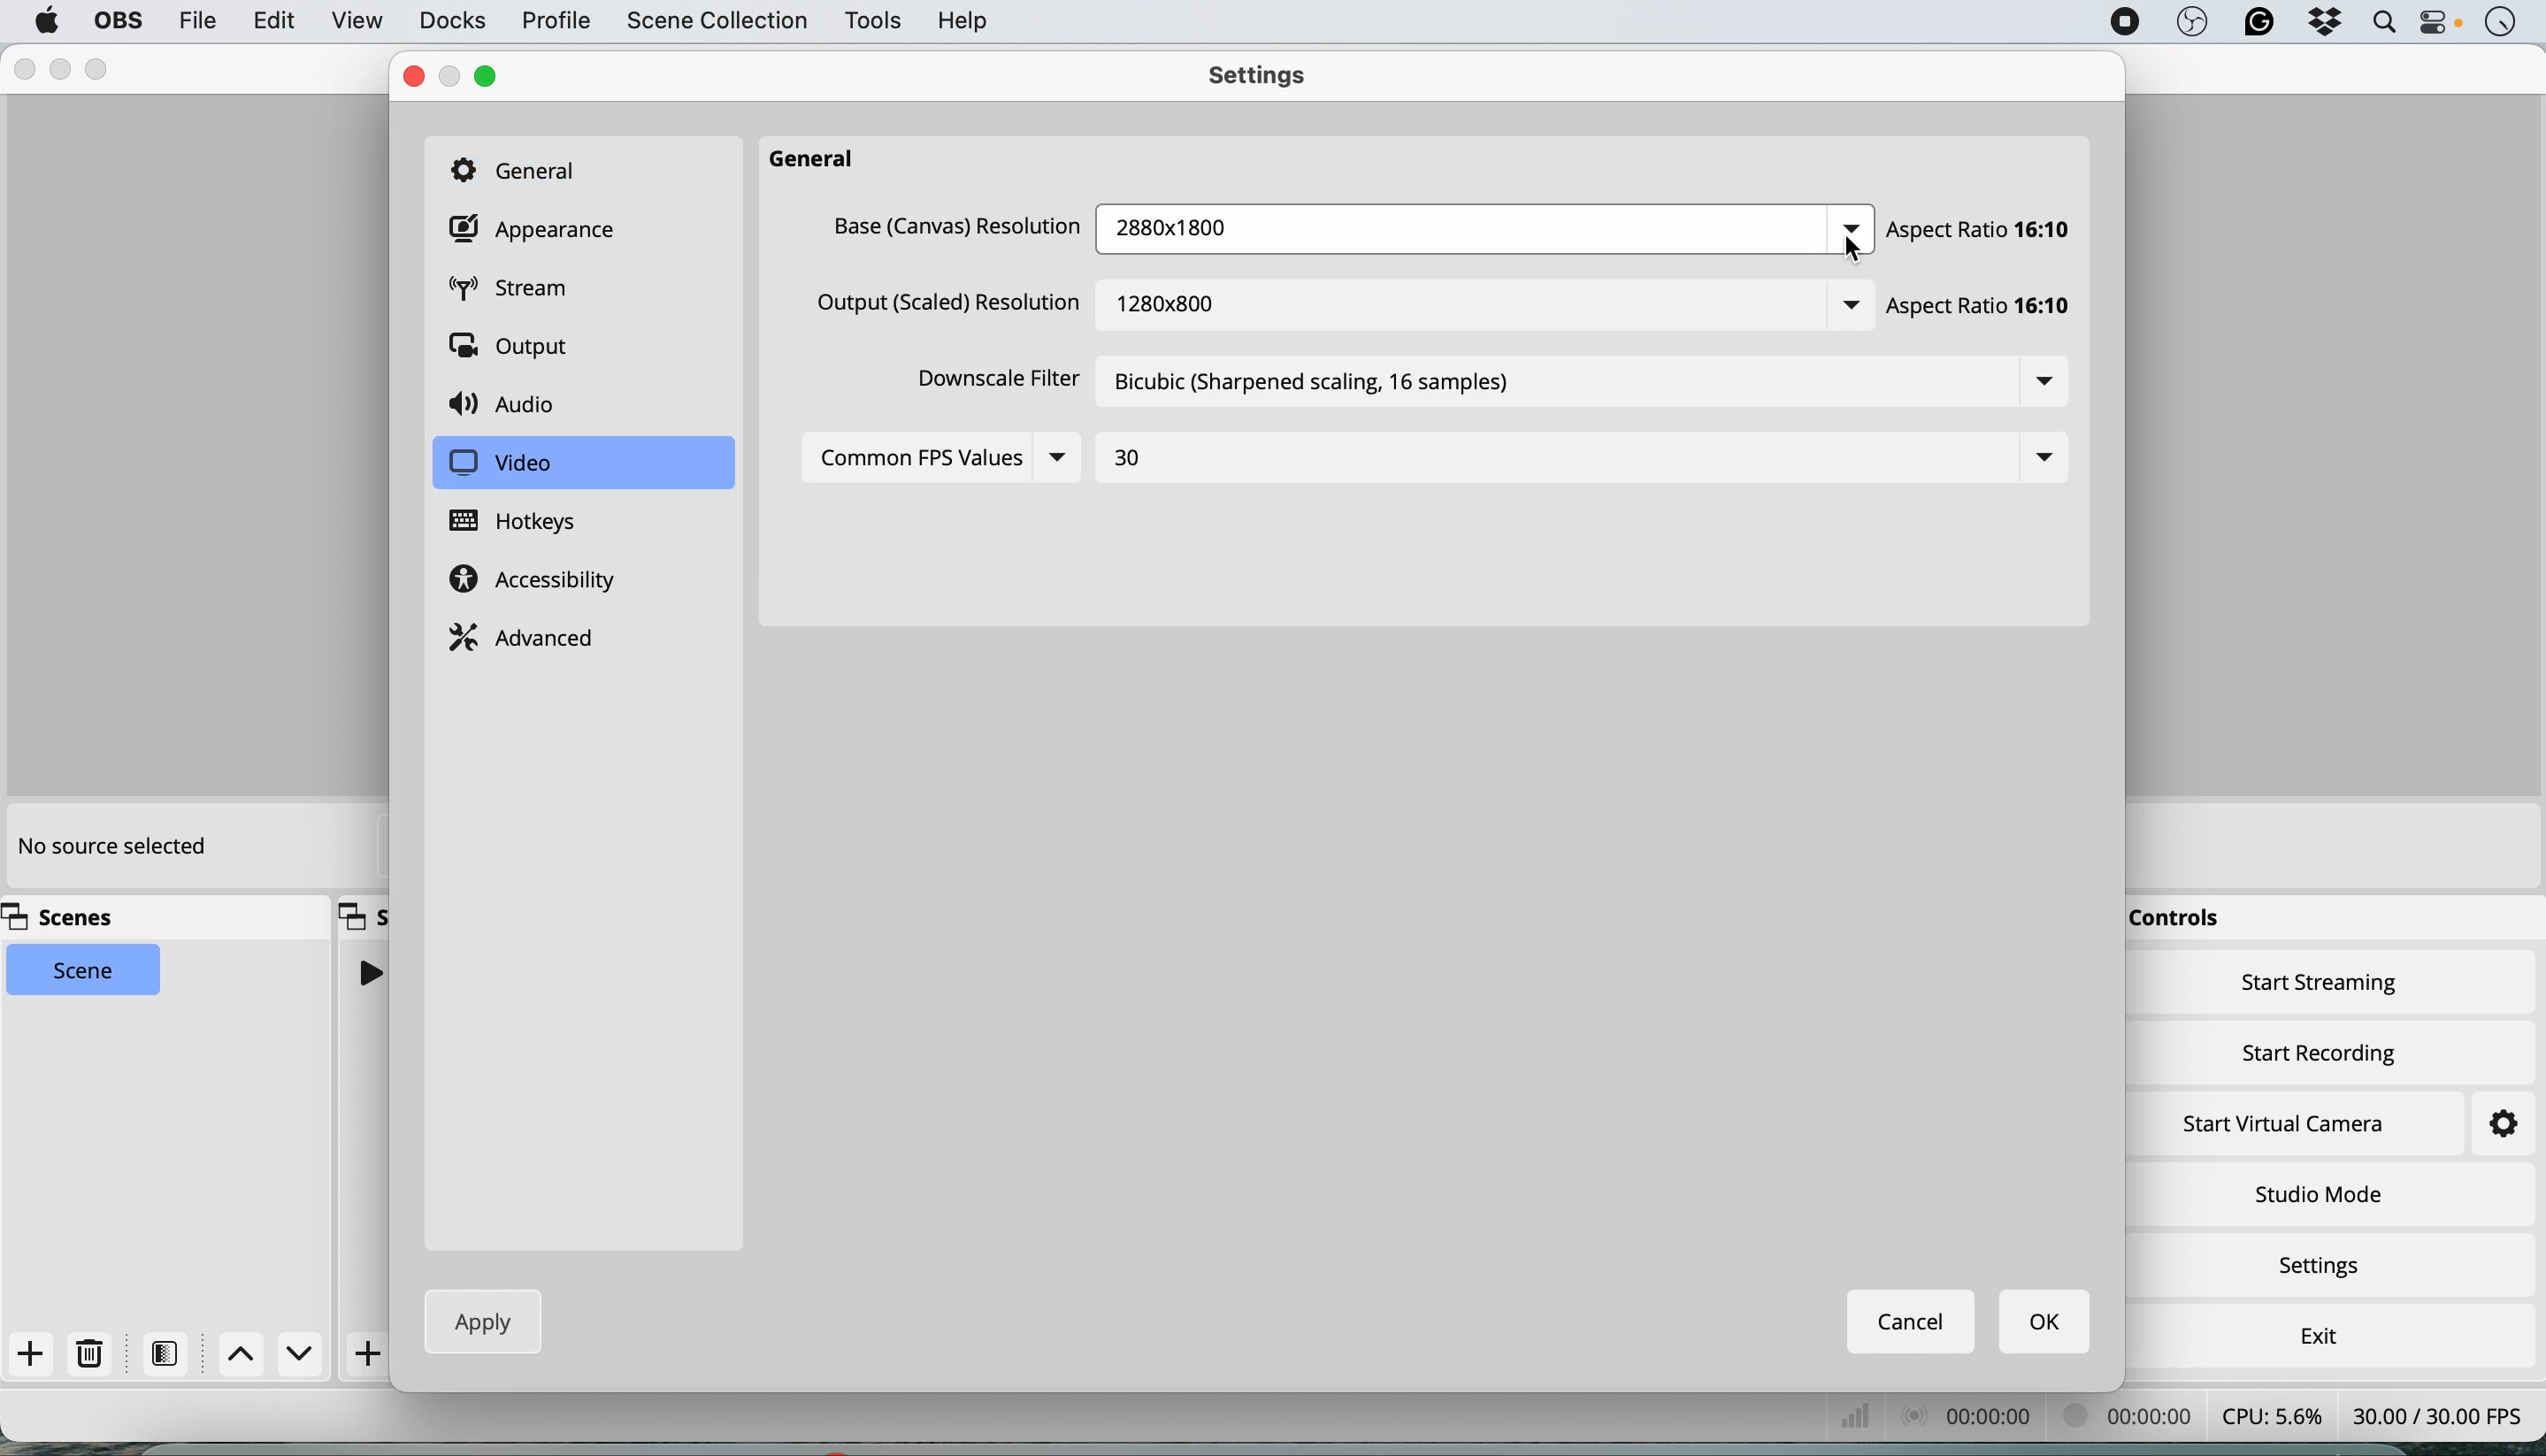 This screenshot has height=1456, width=2546. Describe the element at coordinates (1877, 1416) in the screenshot. I see `cpu usage` at that location.